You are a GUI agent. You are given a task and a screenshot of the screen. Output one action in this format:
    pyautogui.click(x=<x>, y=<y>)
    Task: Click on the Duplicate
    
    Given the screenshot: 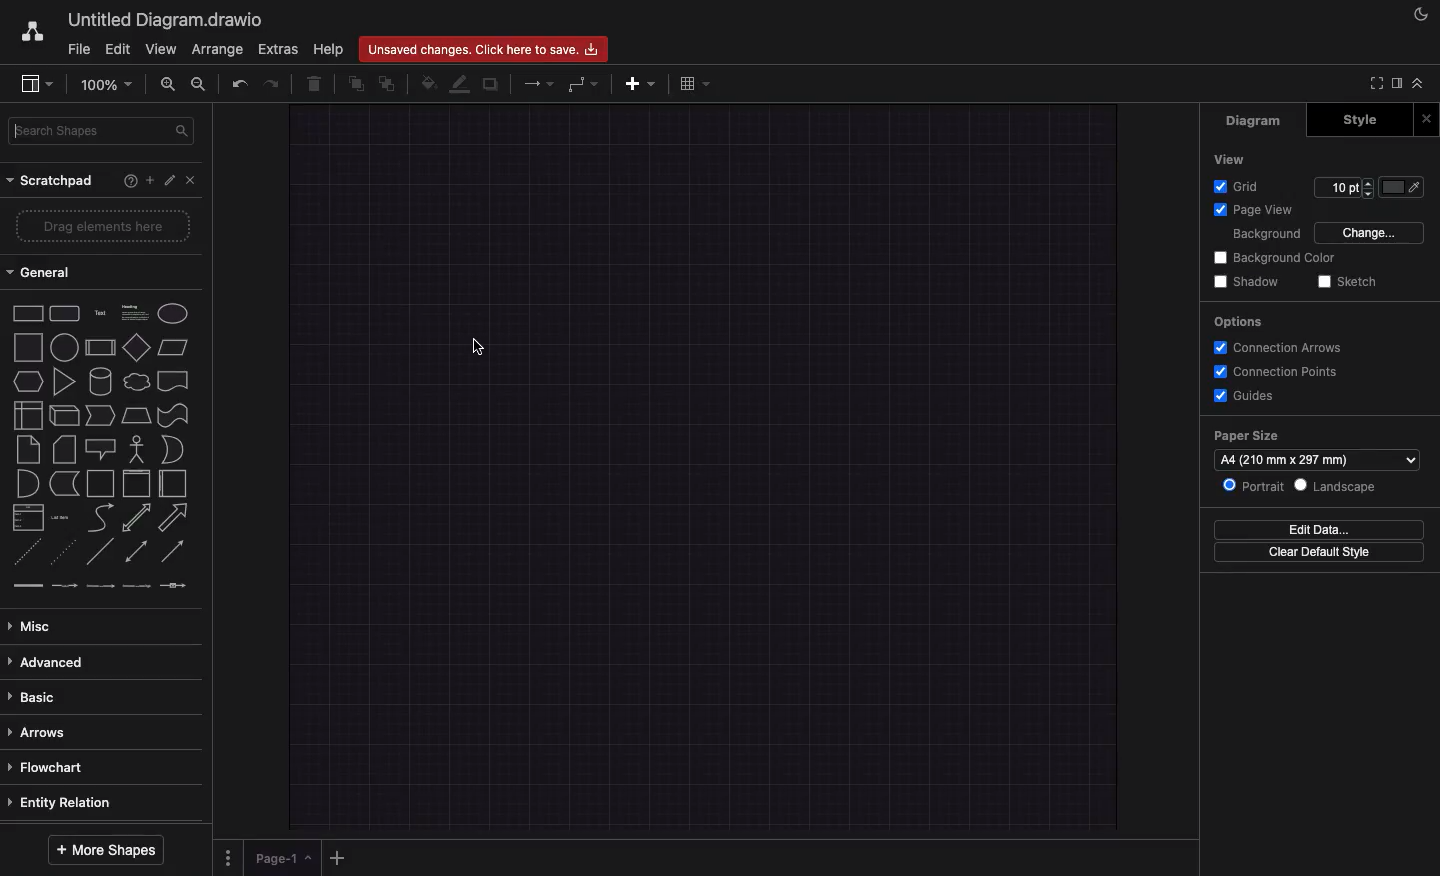 What is the action you would take?
    pyautogui.click(x=492, y=85)
    